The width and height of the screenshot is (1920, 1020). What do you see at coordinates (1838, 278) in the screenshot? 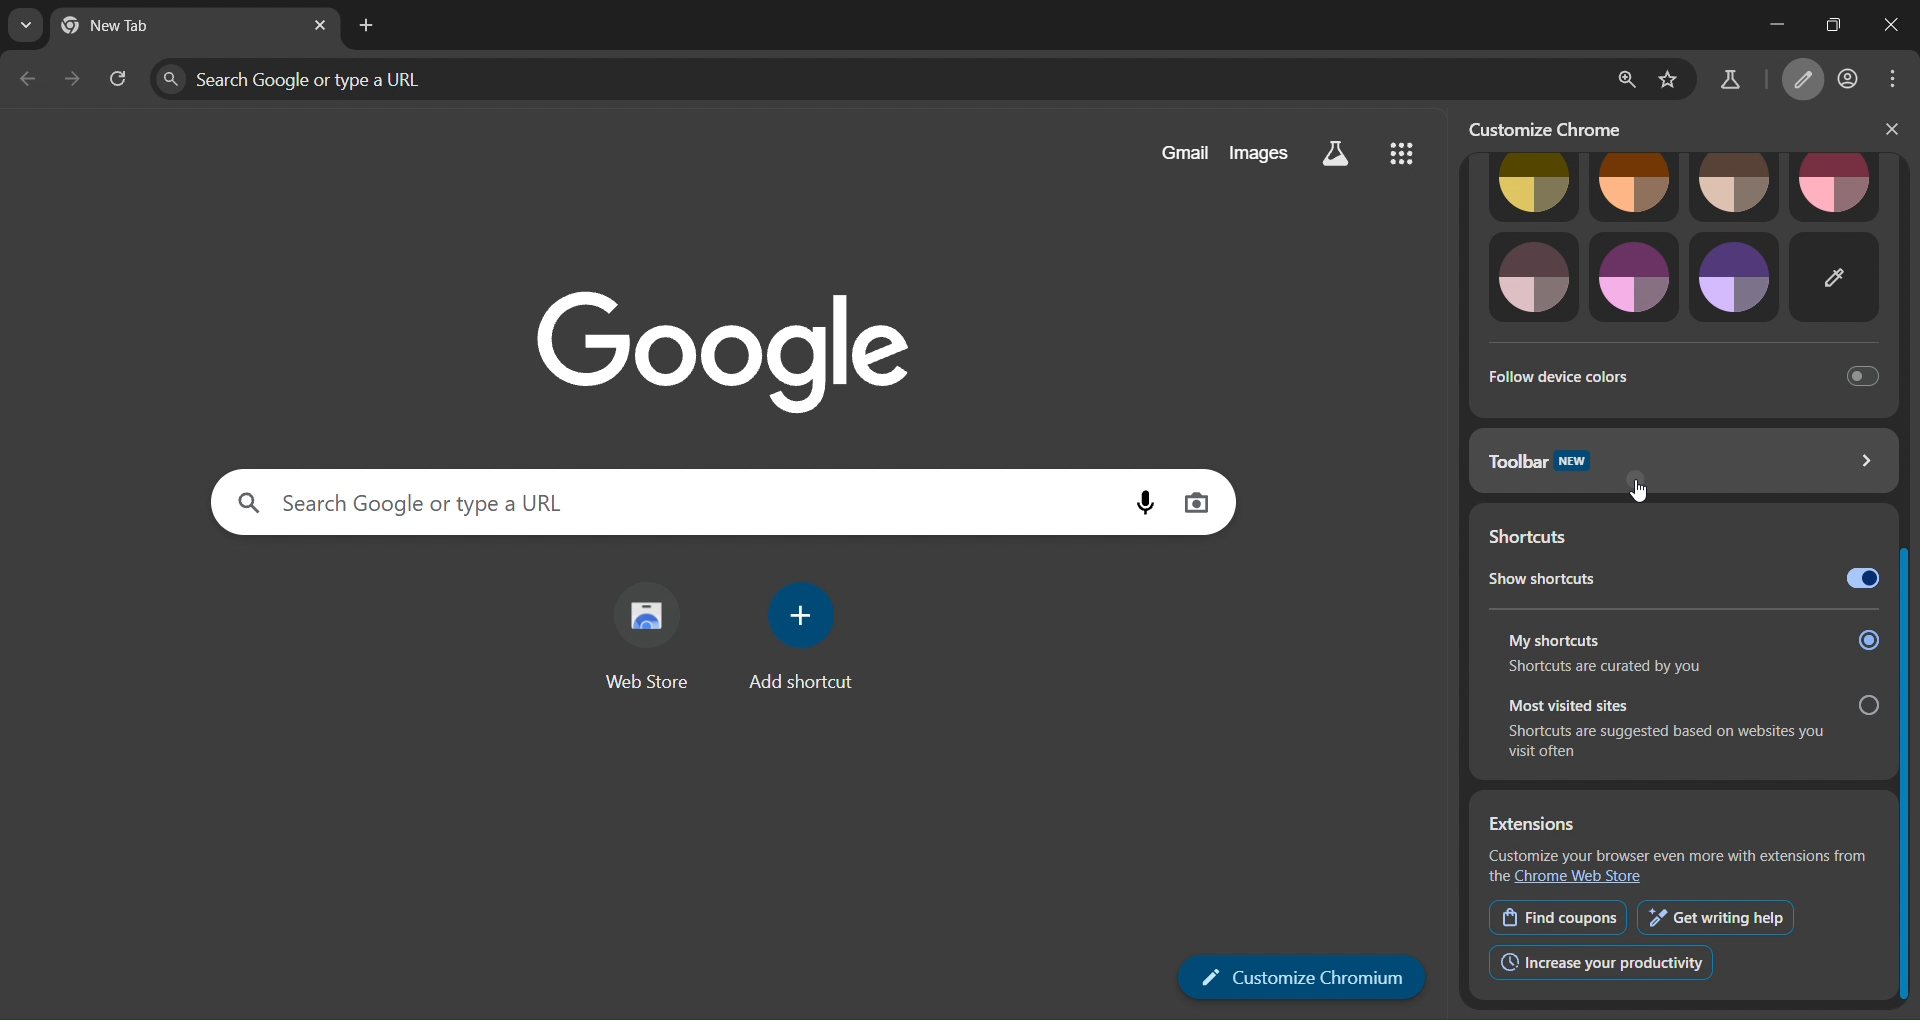
I see `customize theme` at bounding box center [1838, 278].